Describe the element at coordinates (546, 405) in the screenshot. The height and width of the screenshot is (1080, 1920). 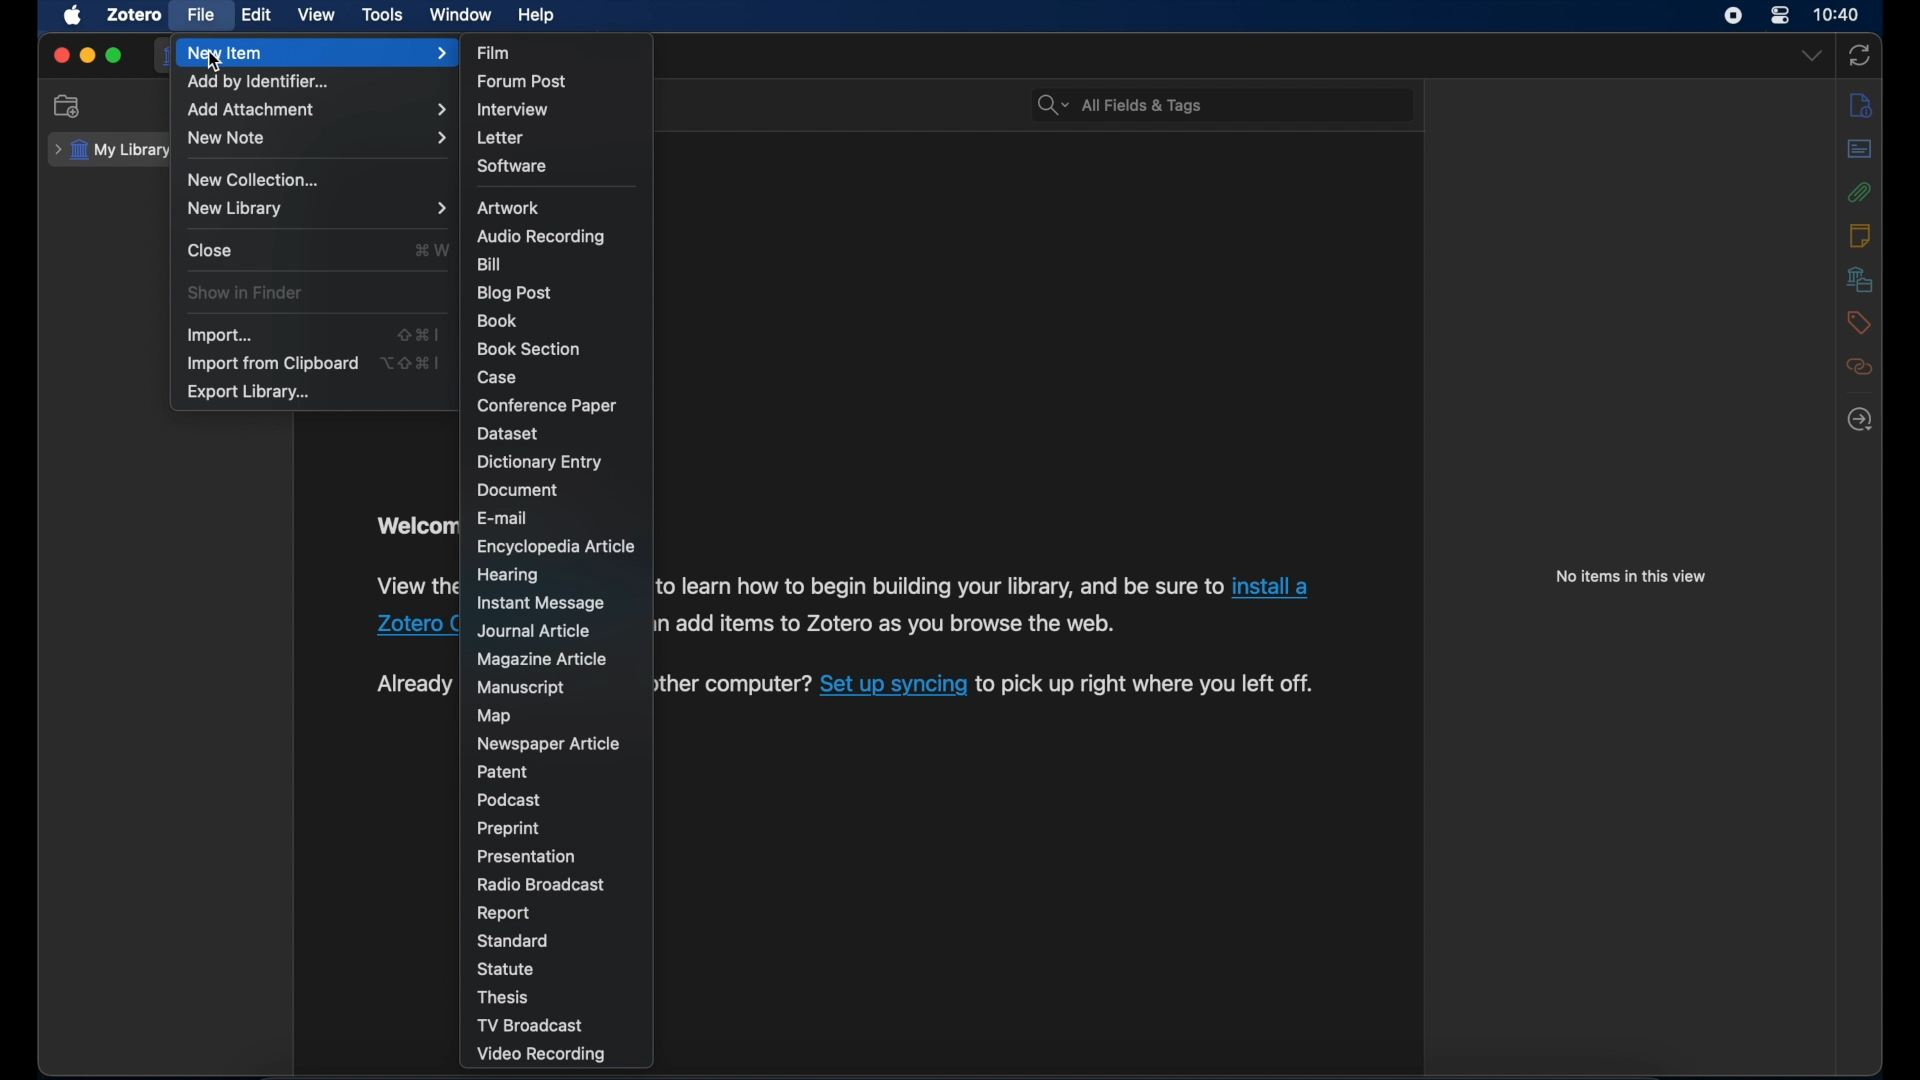
I see `conference paper` at that location.